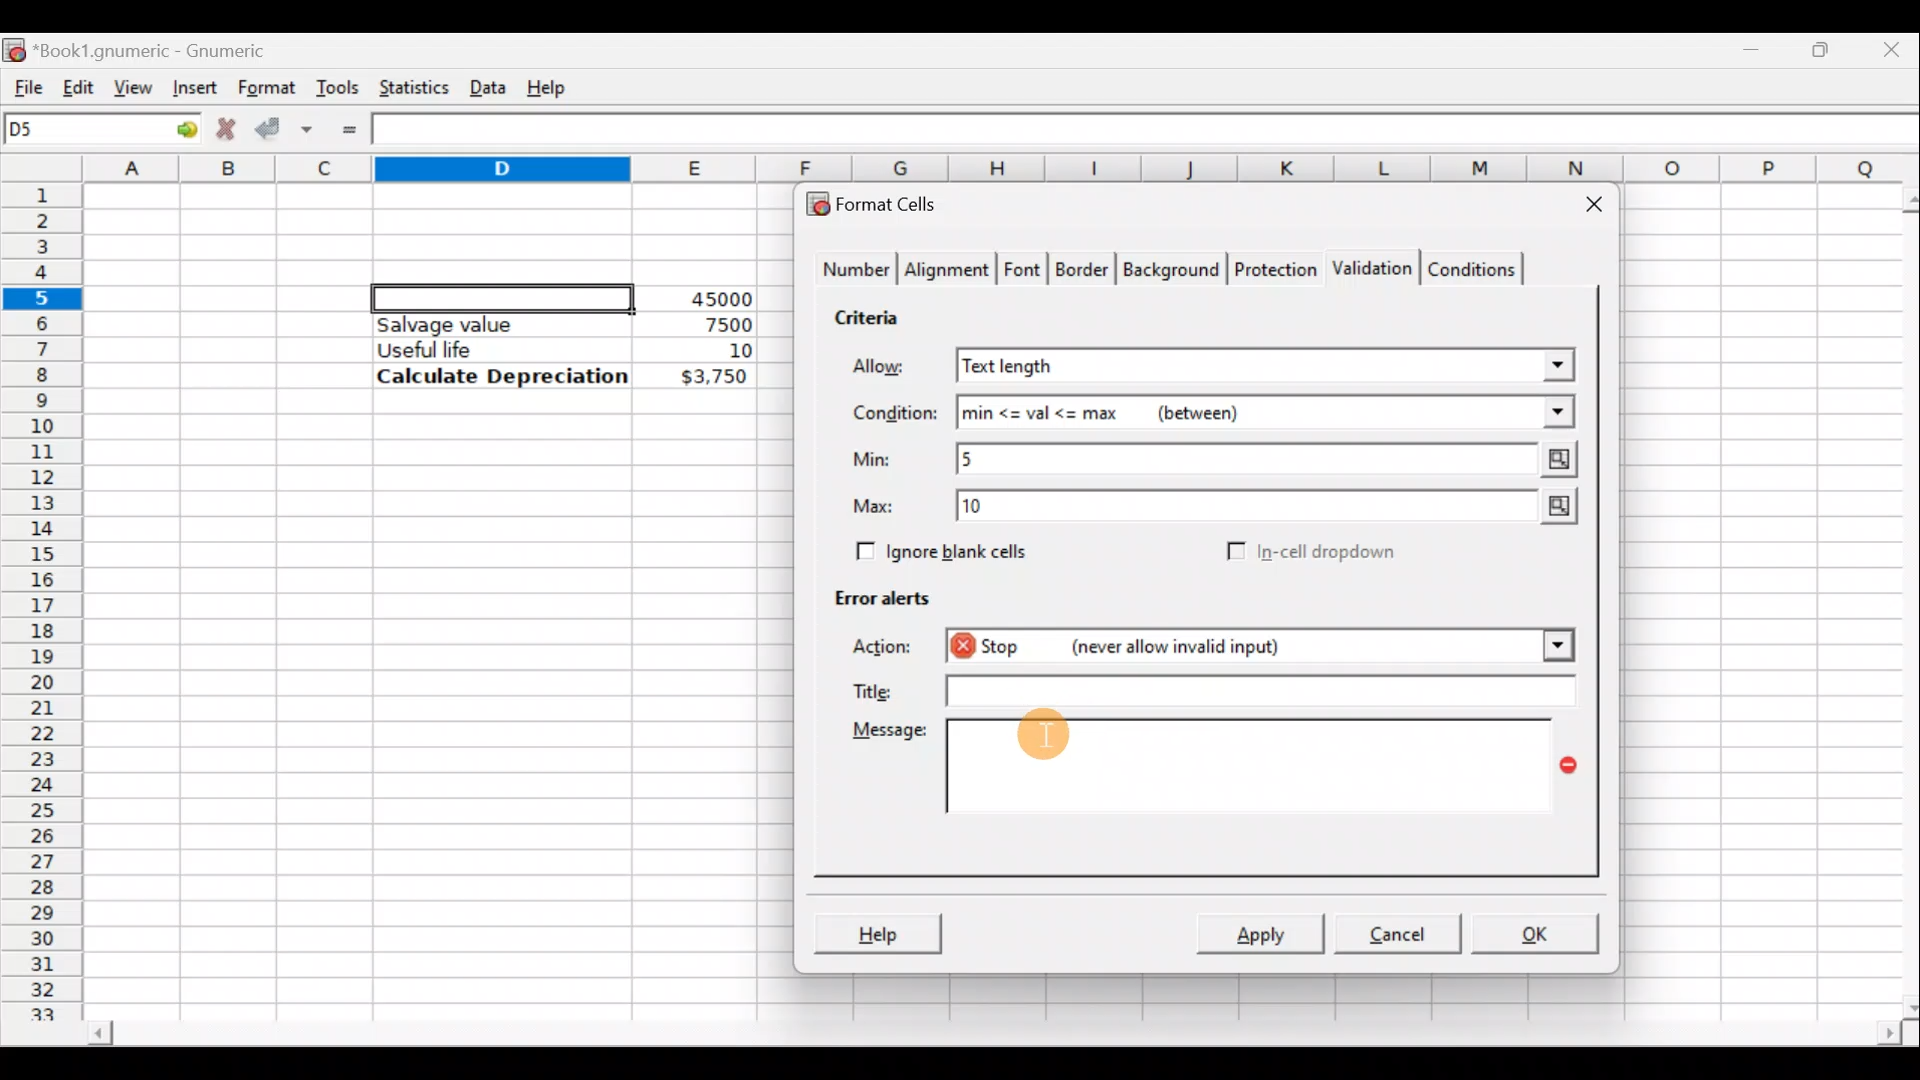 This screenshot has width=1920, height=1080. Describe the element at coordinates (883, 200) in the screenshot. I see `Format cells` at that location.